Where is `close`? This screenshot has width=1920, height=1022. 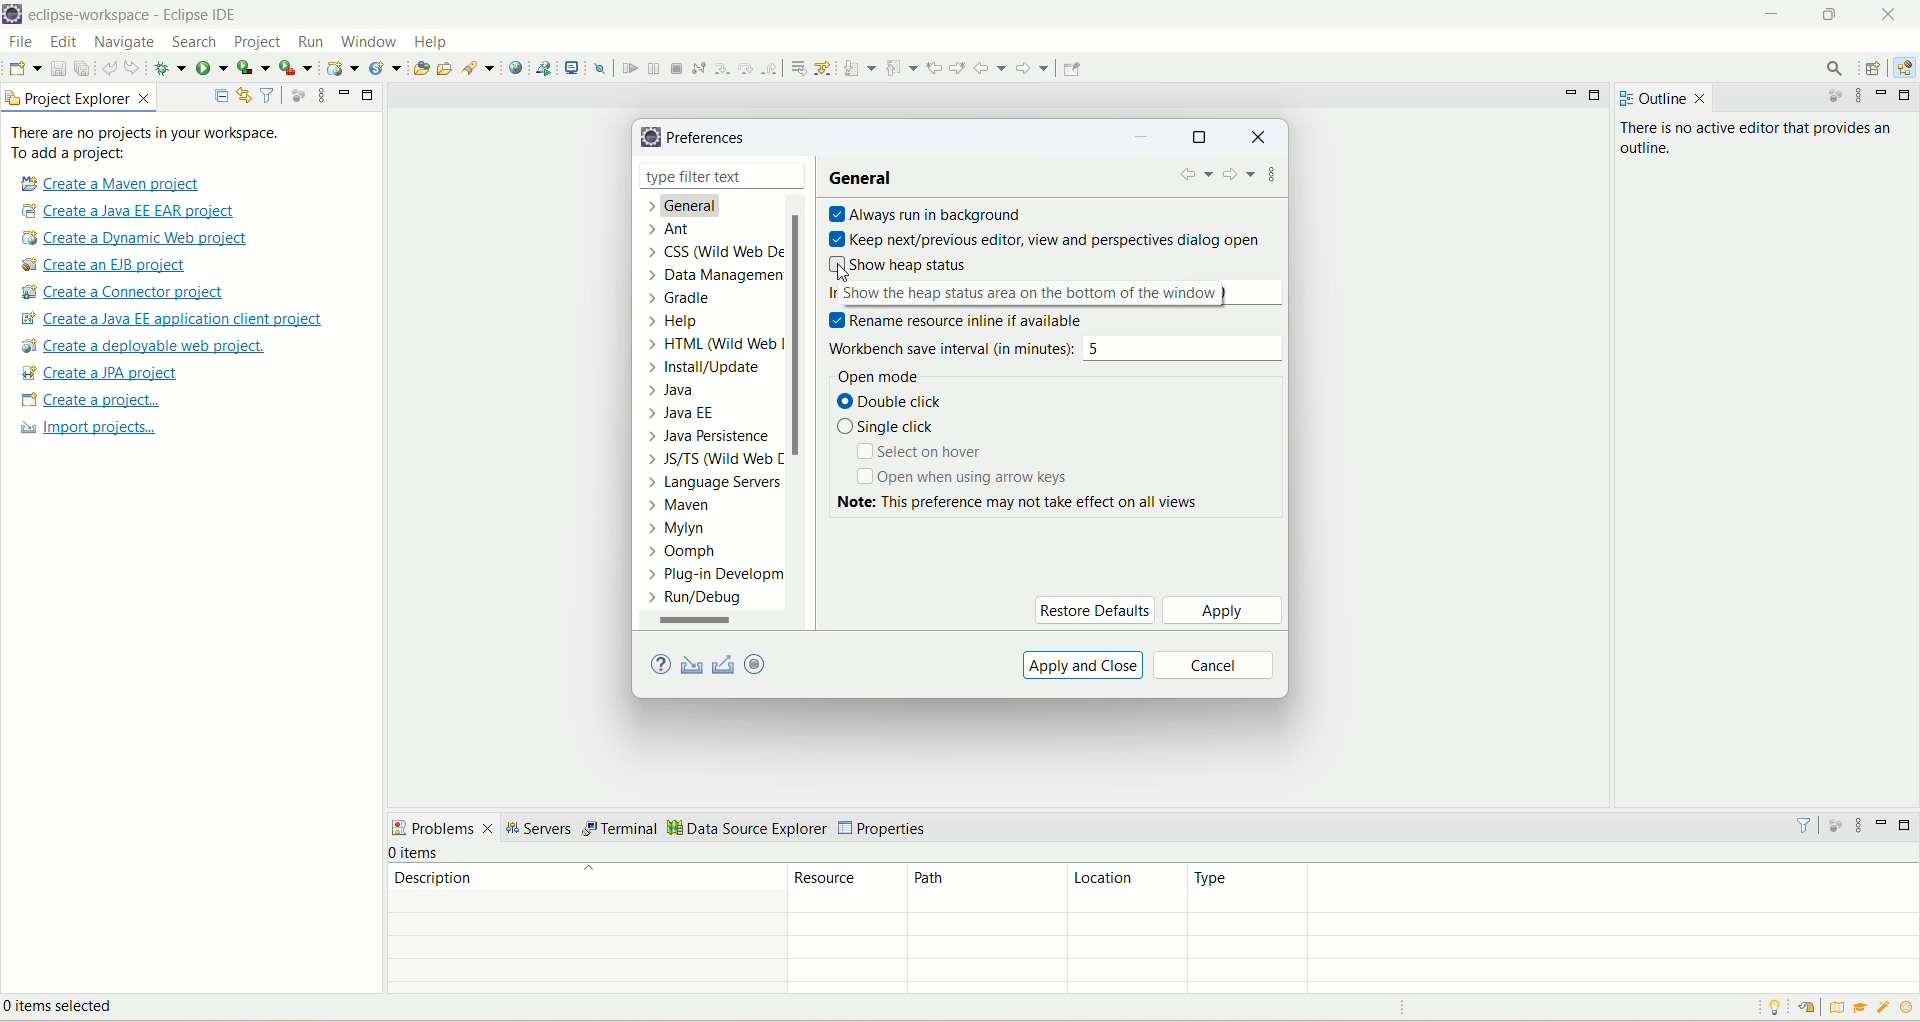
close is located at coordinates (793, 175).